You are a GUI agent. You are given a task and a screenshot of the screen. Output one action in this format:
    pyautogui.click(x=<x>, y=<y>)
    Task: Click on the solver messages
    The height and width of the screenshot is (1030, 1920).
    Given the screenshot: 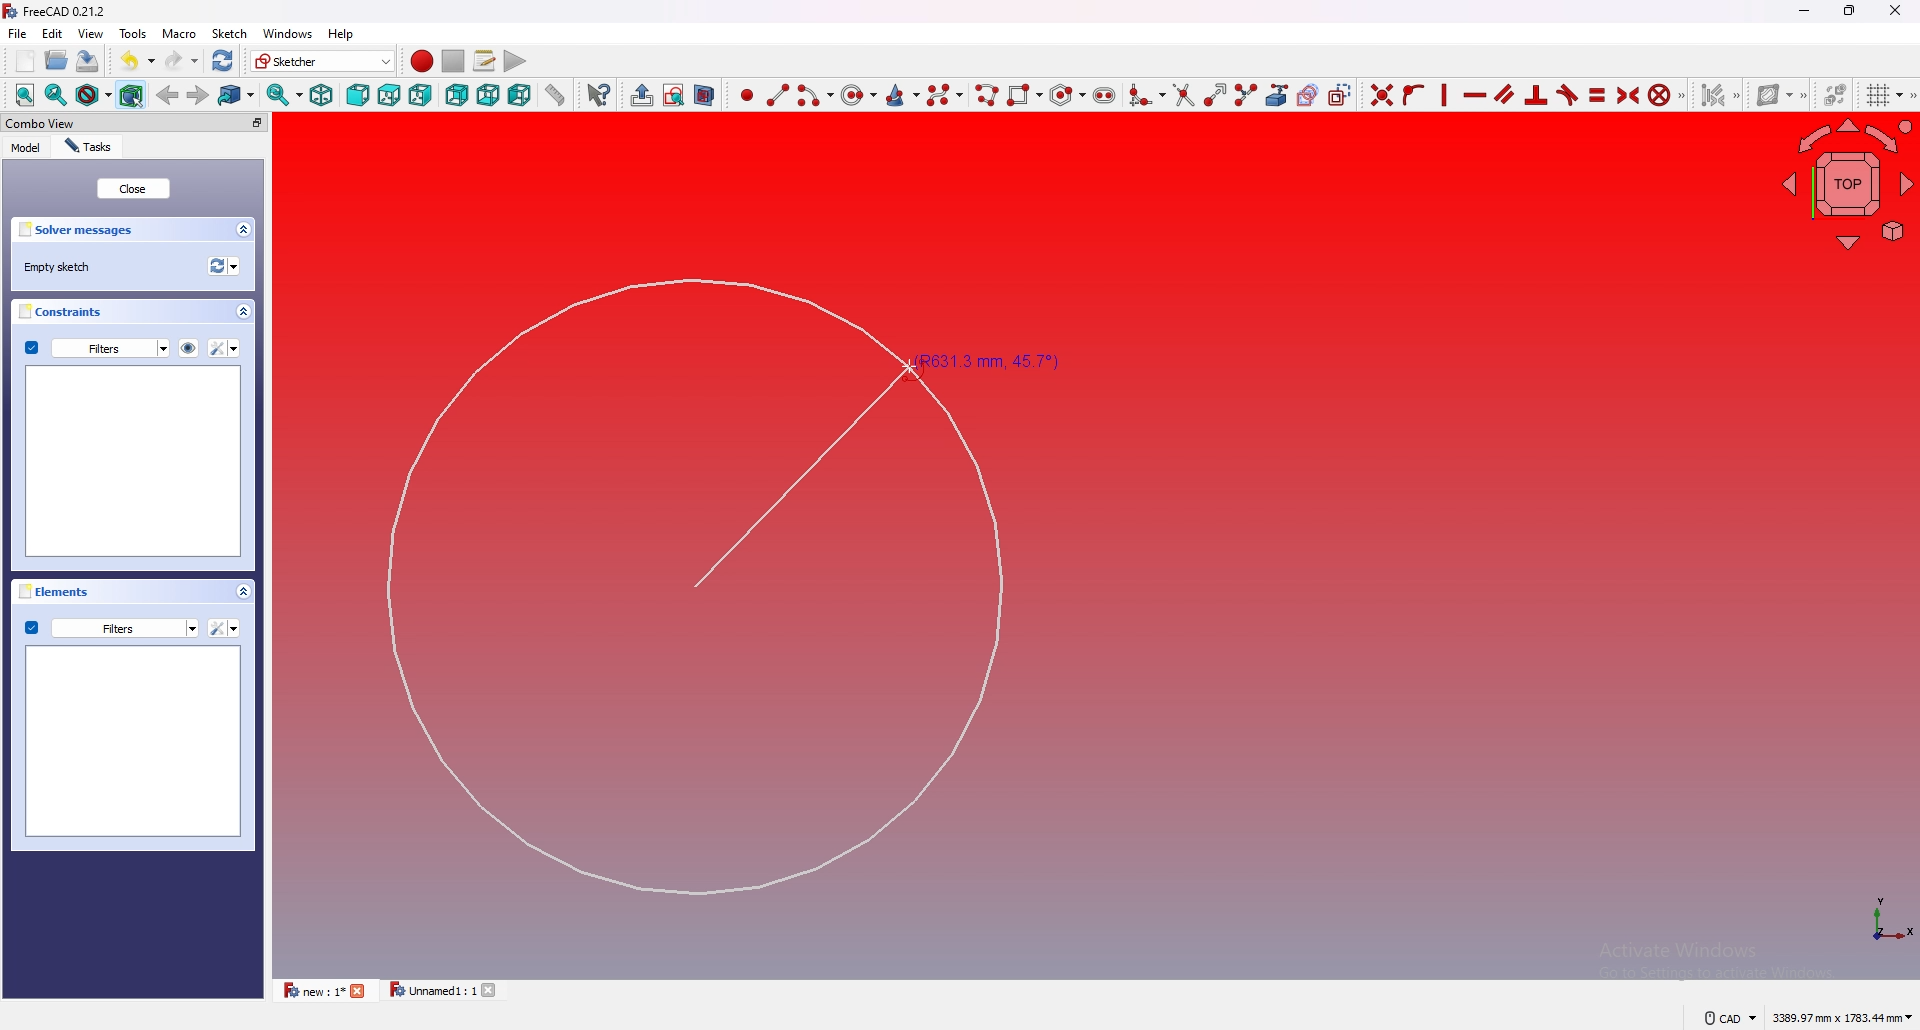 What is the action you would take?
    pyautogui.click(x=84, y=230)
    